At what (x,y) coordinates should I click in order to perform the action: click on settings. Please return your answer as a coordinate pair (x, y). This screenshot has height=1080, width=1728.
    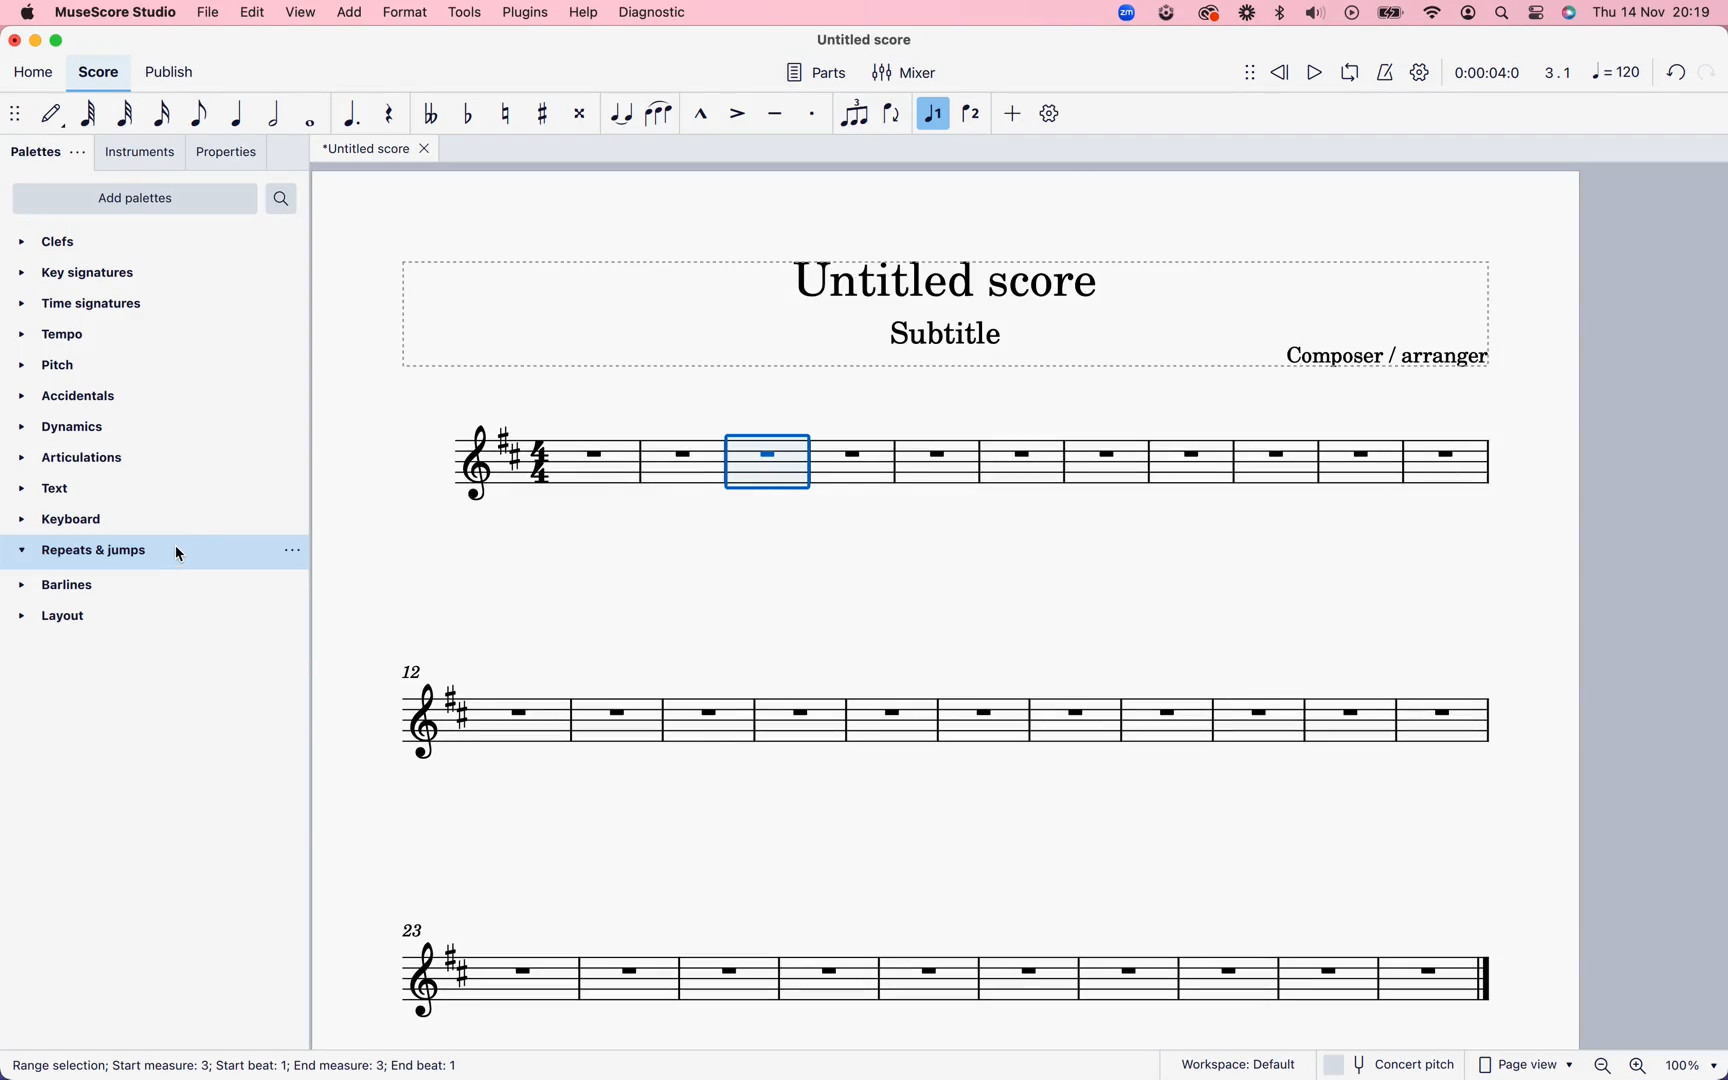
    Looking at the image, I should click on (1536, 12).